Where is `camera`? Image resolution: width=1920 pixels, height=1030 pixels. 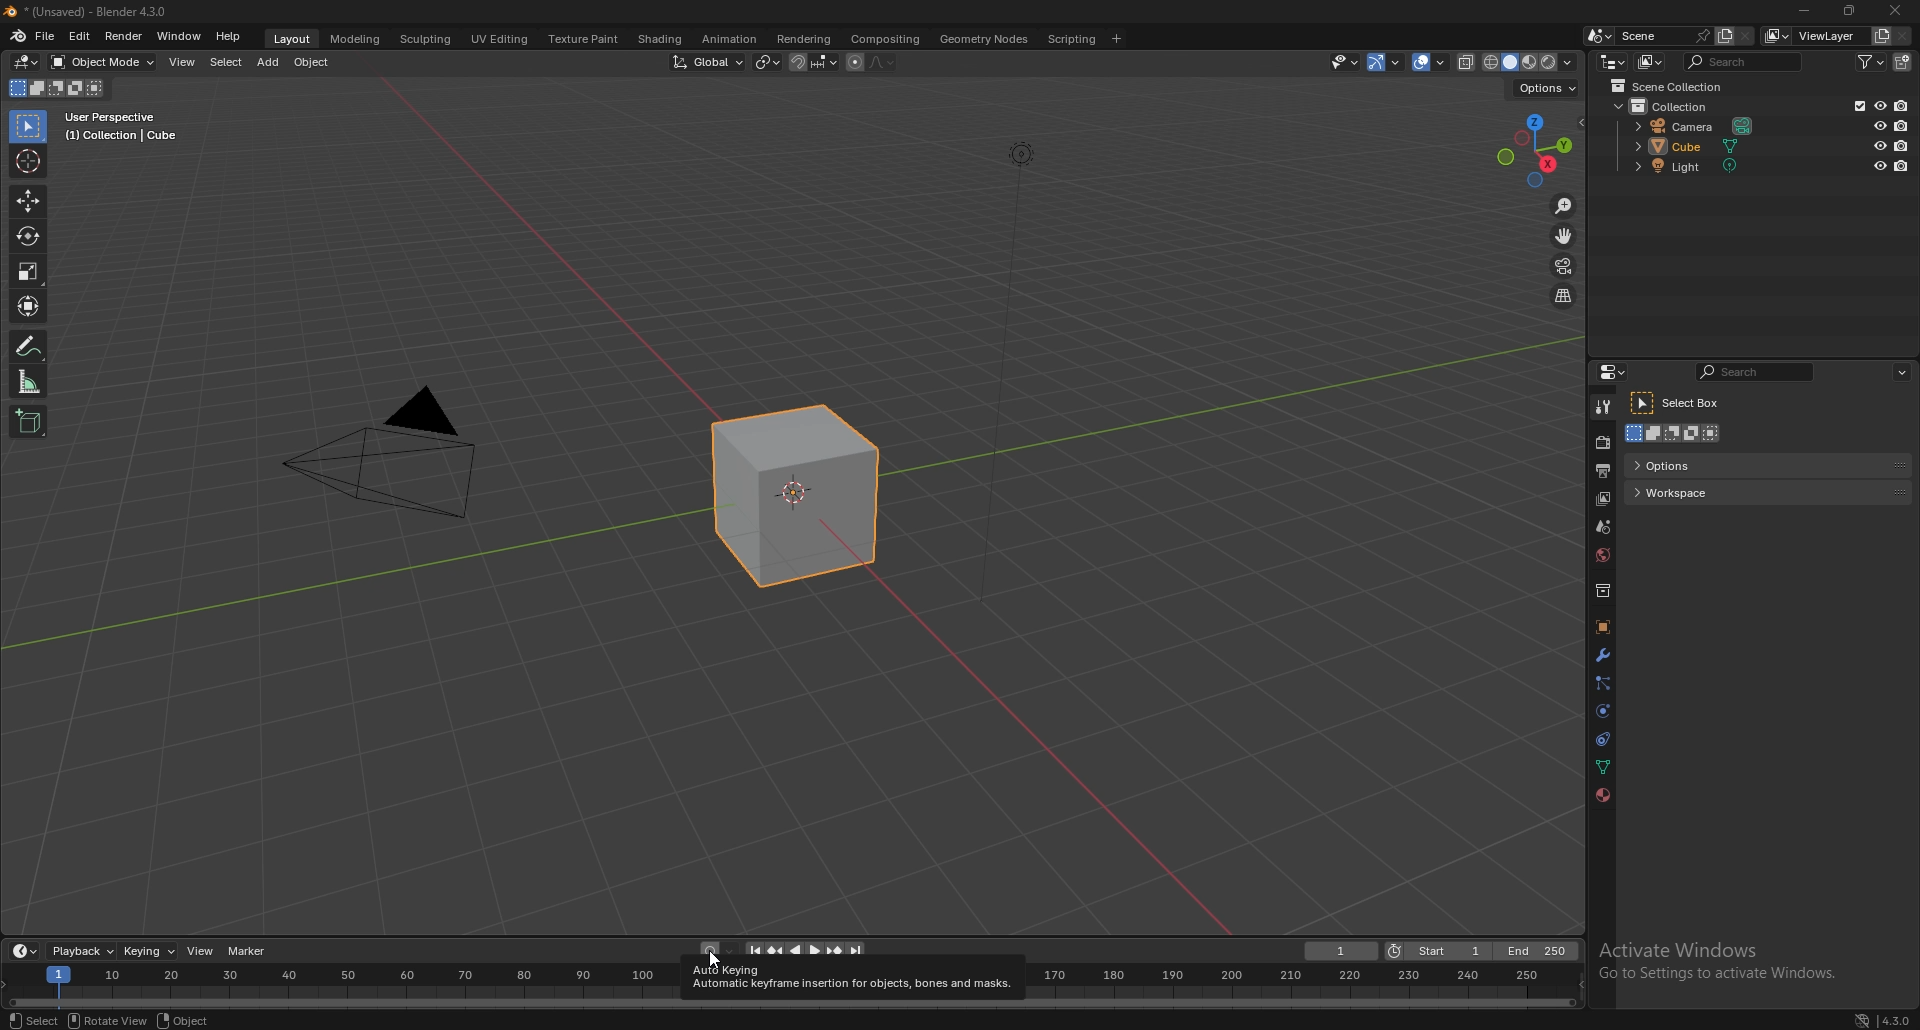 camera is located at coordinates (399, 455).